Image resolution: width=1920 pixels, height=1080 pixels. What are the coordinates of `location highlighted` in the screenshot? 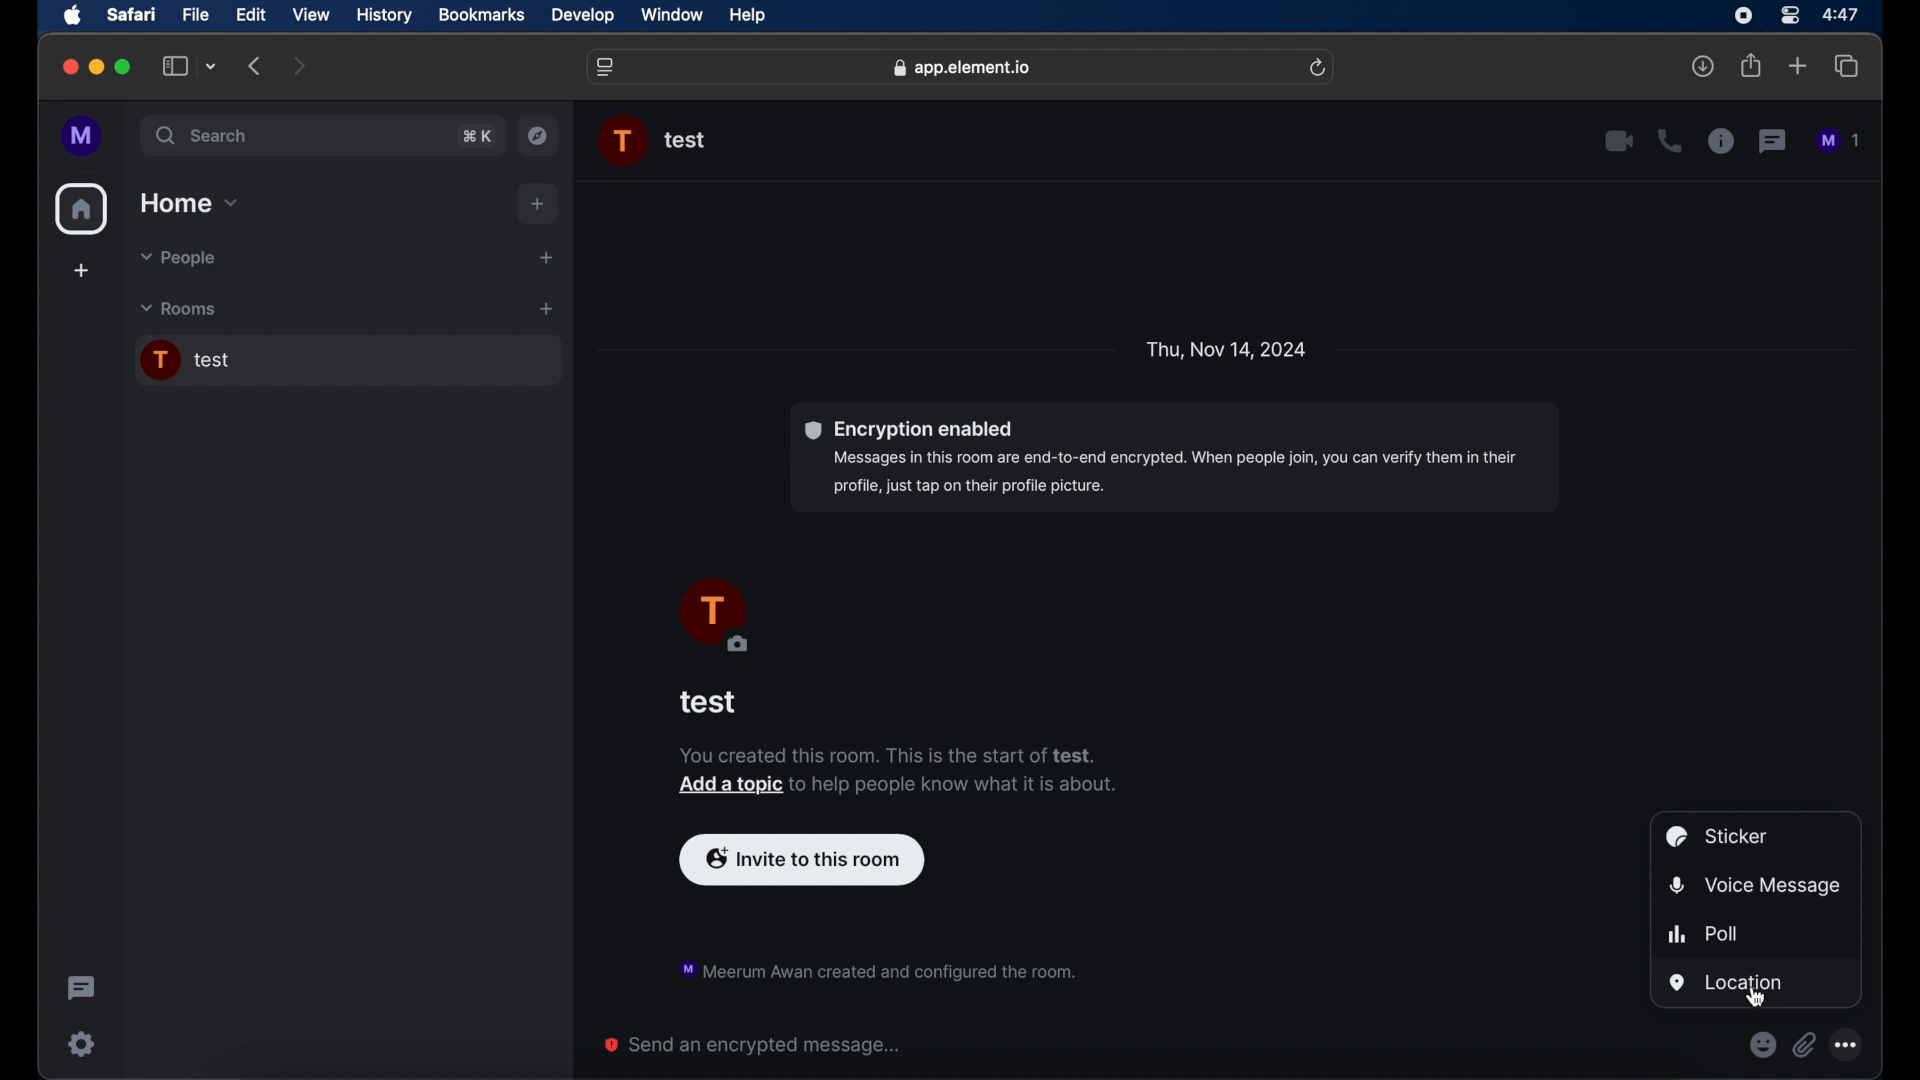 It's located at (1756, 982).